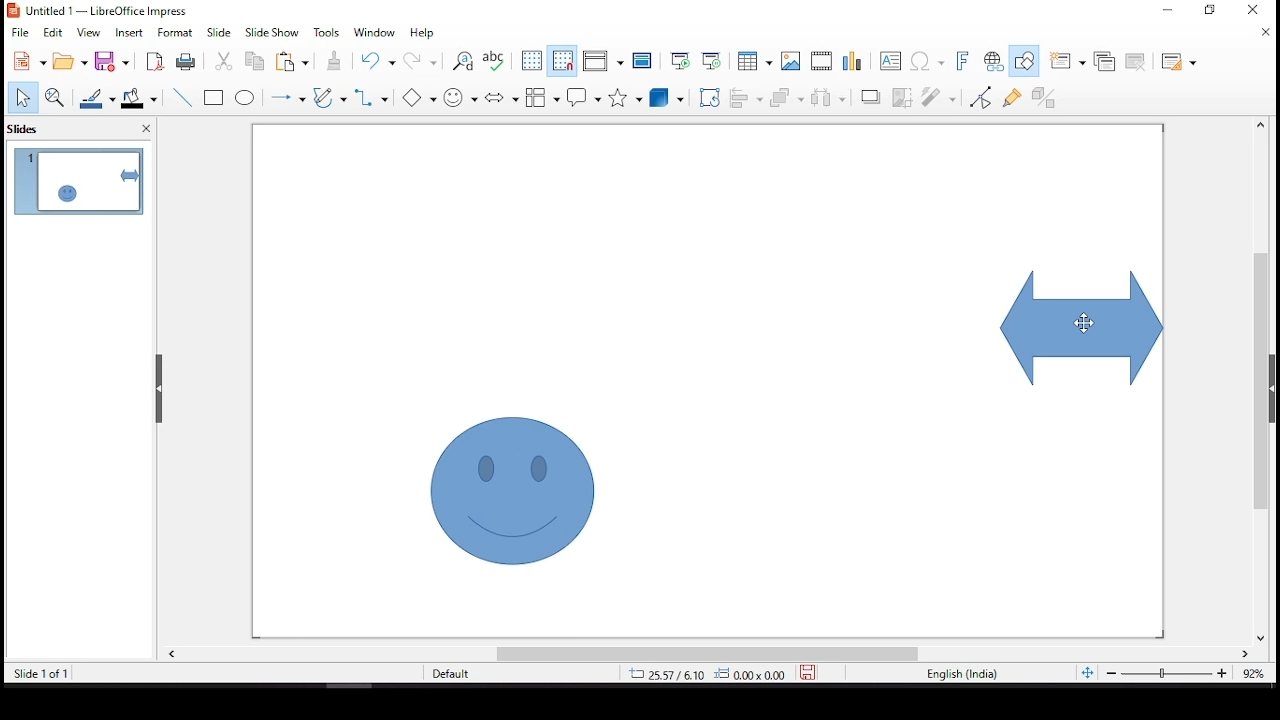 The width and height of the screenshot is (1280, 720). What do you see at coordinates (185, 62) in the screenshot?
I see `print` at bounding box center [185, 62].